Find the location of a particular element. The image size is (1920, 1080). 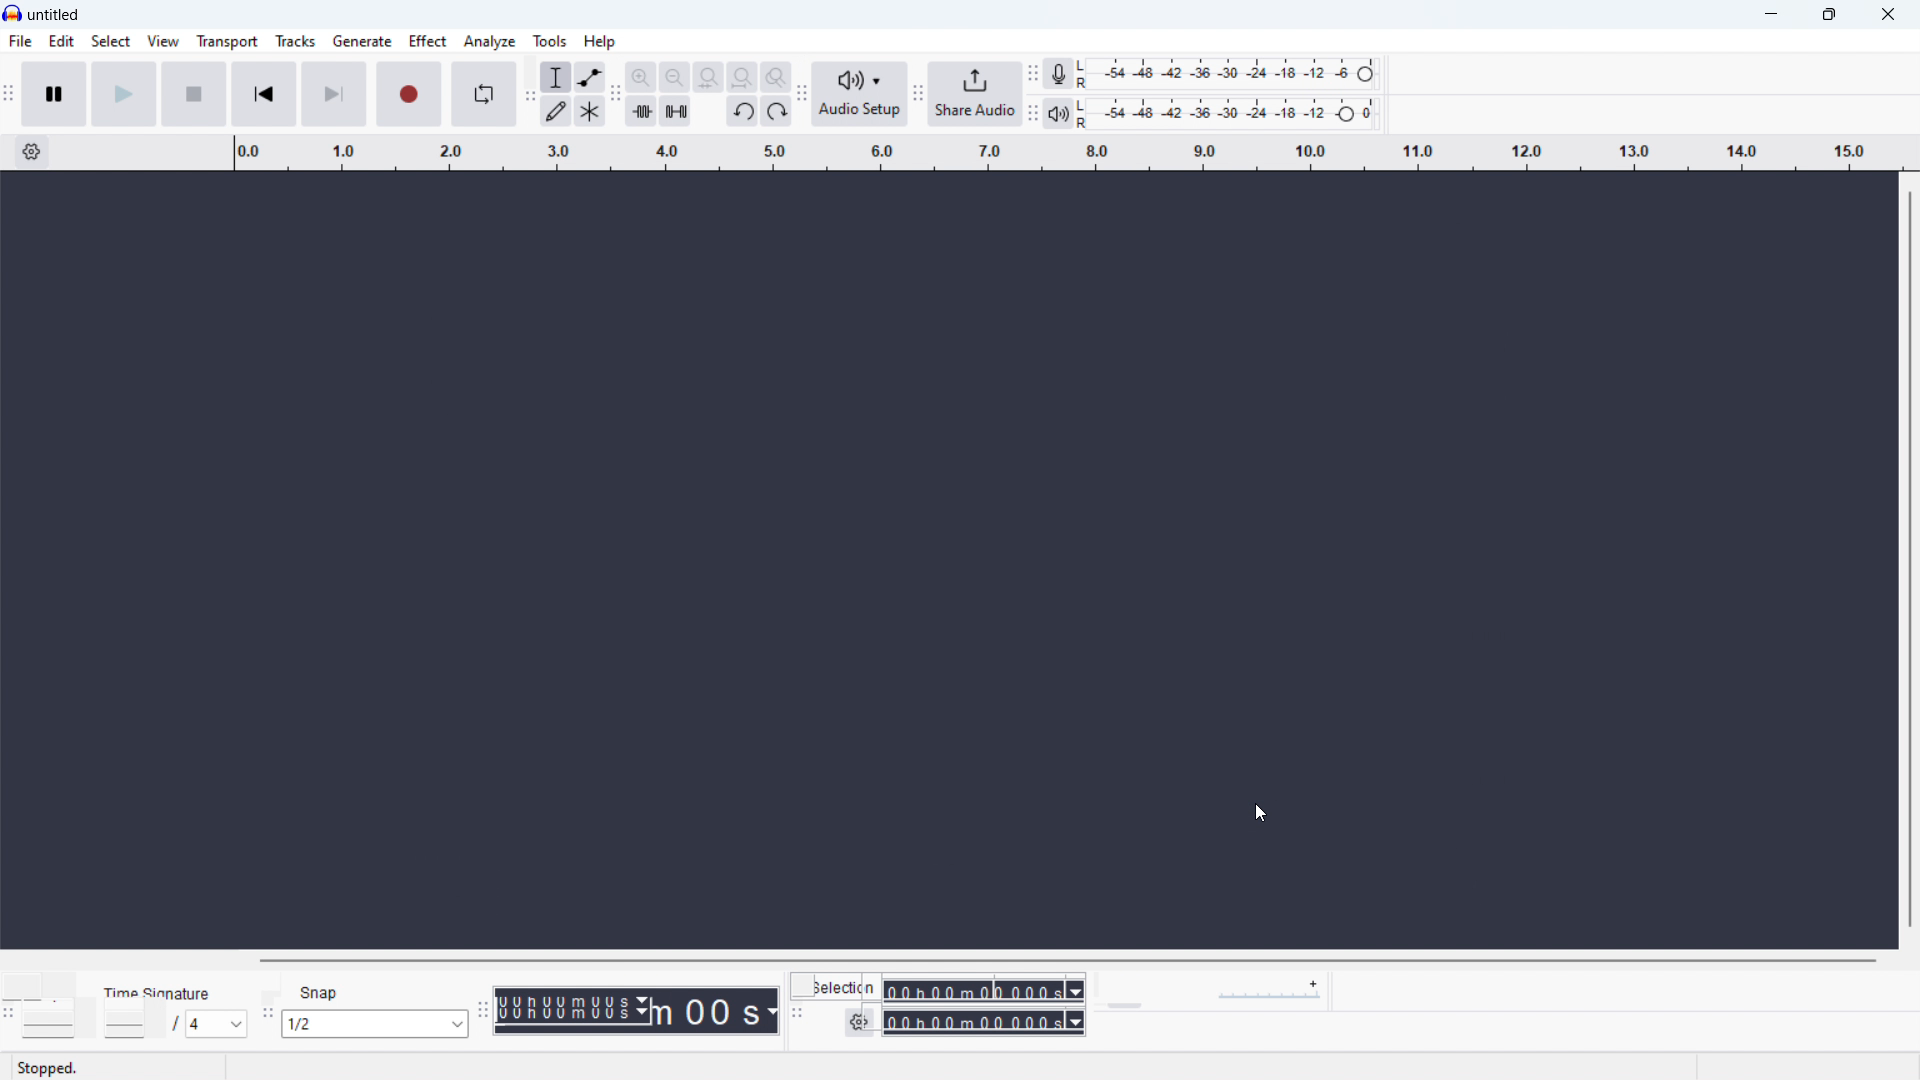

select is located at coordinates (110, 41).